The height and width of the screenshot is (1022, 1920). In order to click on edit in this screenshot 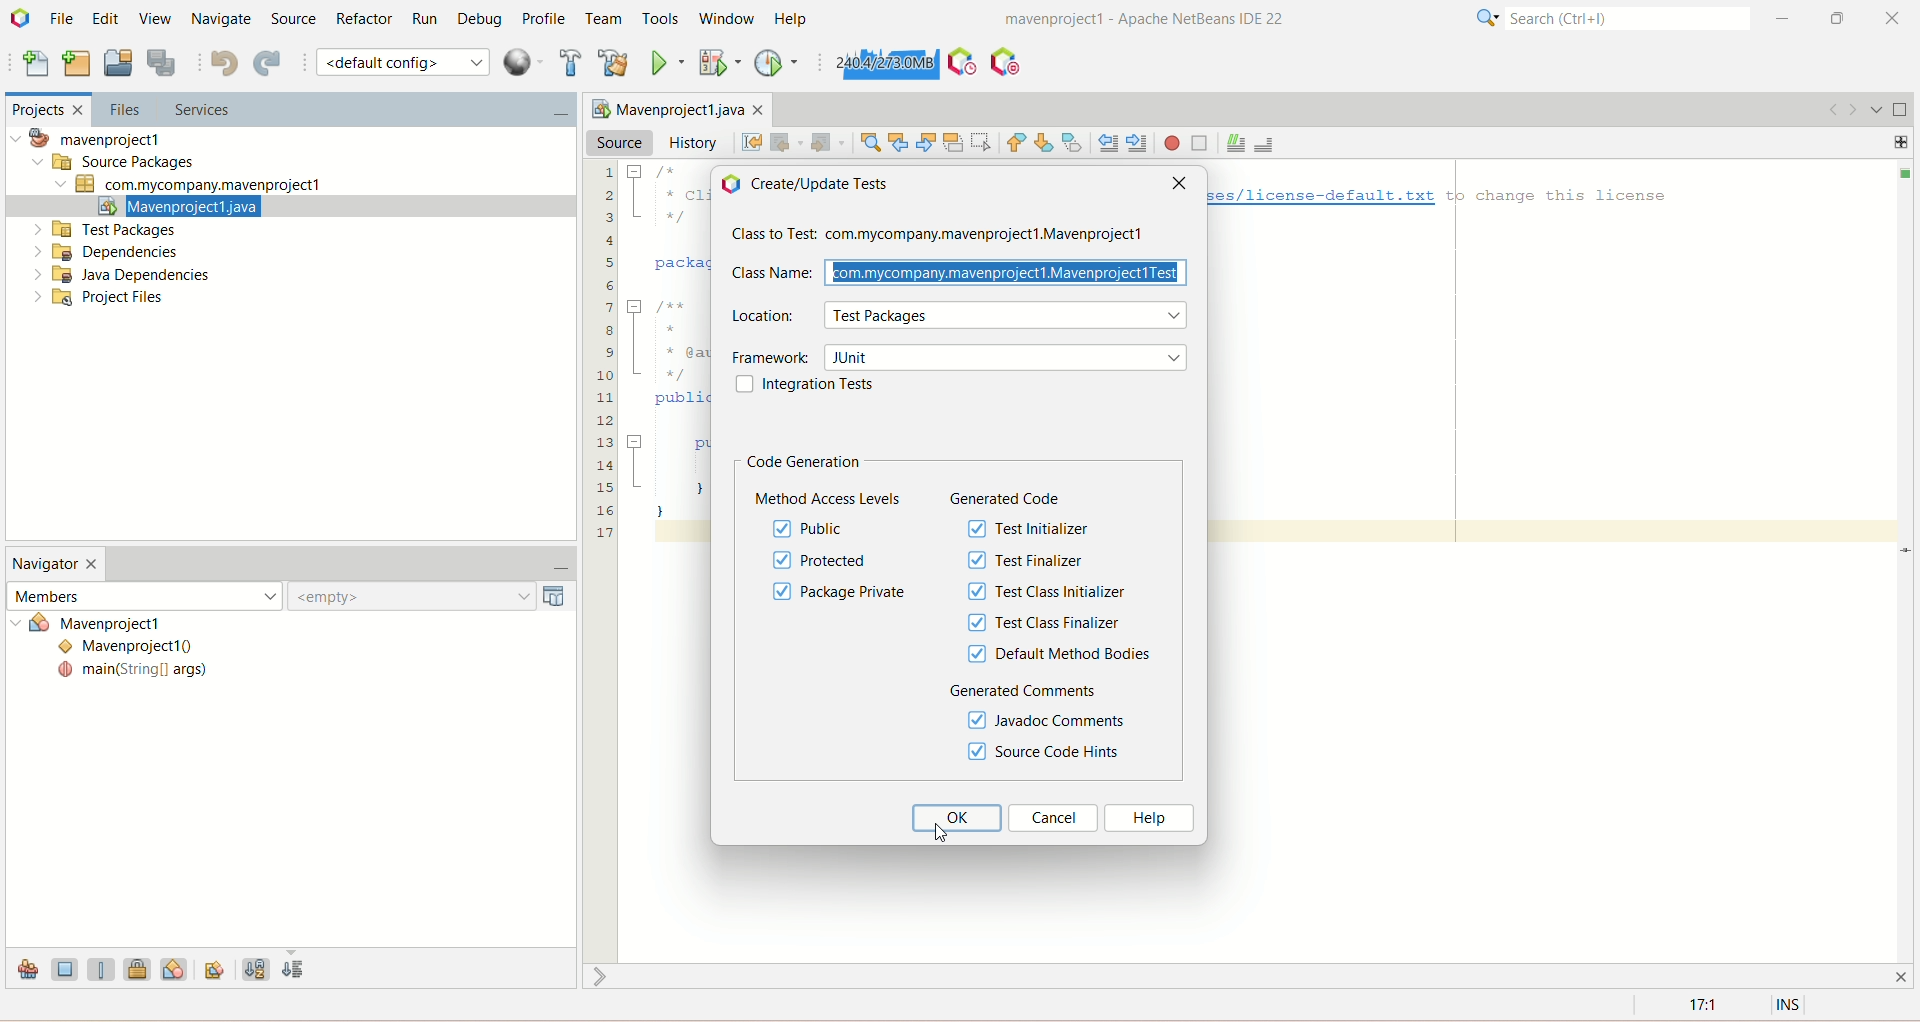, I will do `click(104, 18)`.